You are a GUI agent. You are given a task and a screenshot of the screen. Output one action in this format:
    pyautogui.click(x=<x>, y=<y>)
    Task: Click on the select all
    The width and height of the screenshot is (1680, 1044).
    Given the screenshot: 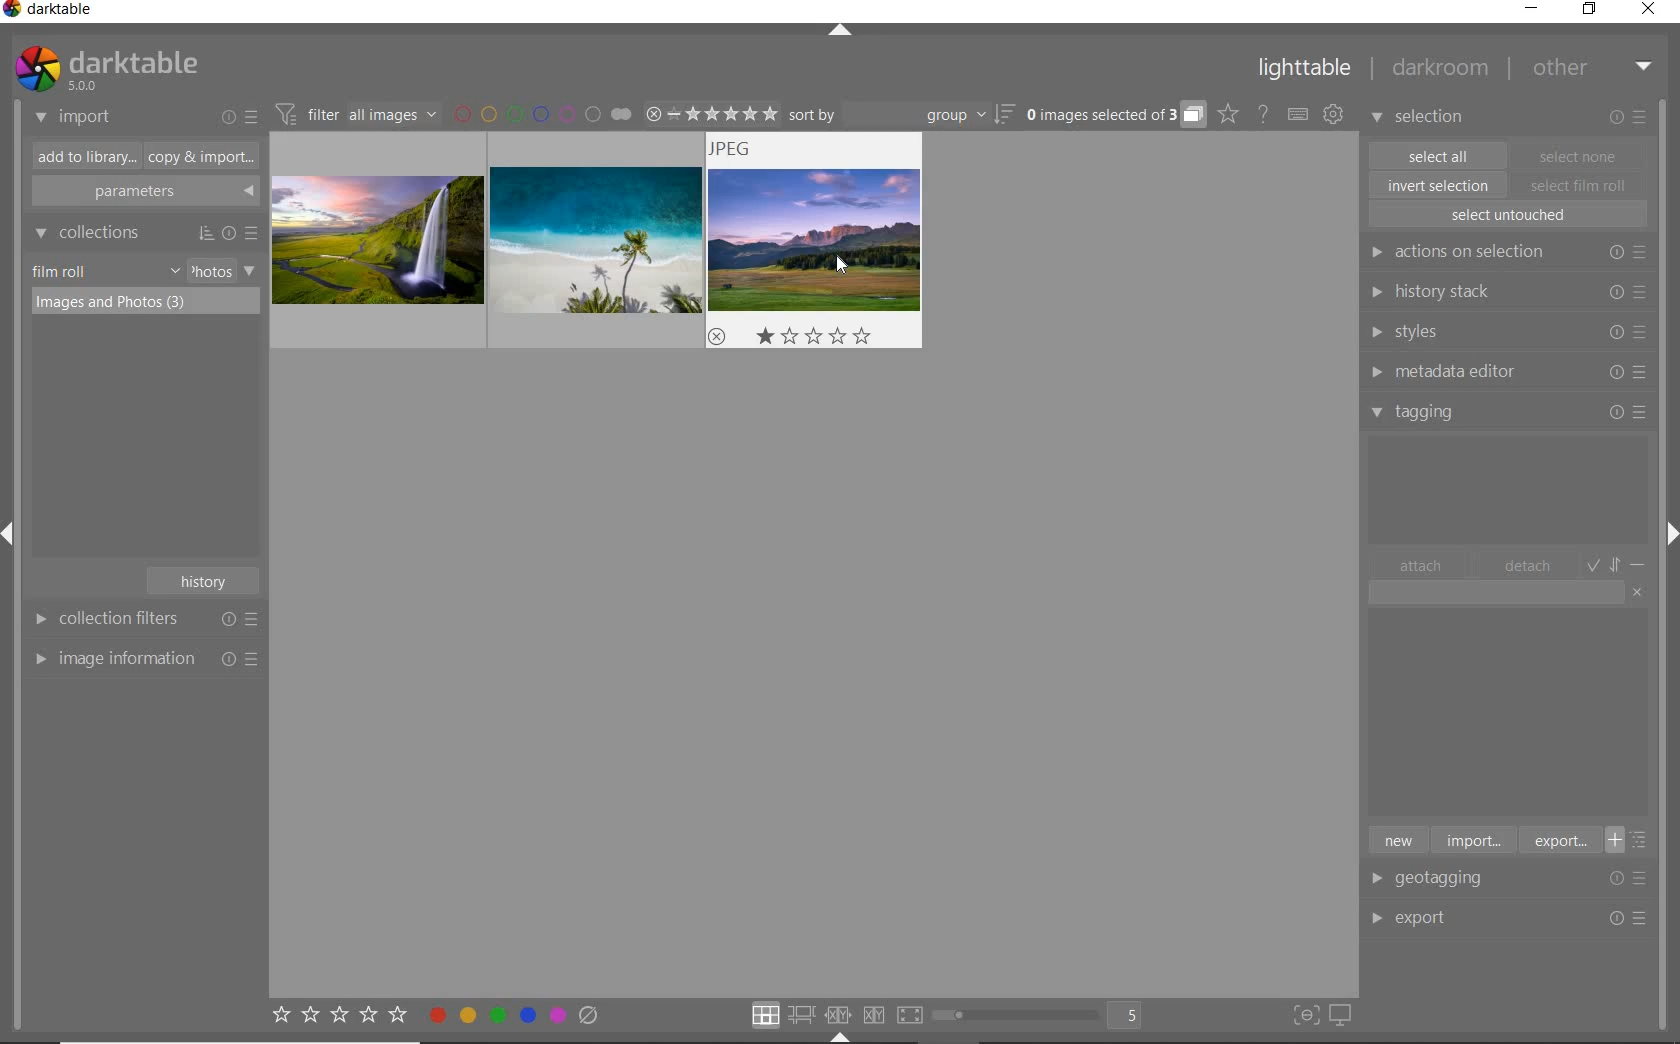 What is the action you would take?
    pyautogui.click(x=1438, y=154)
    